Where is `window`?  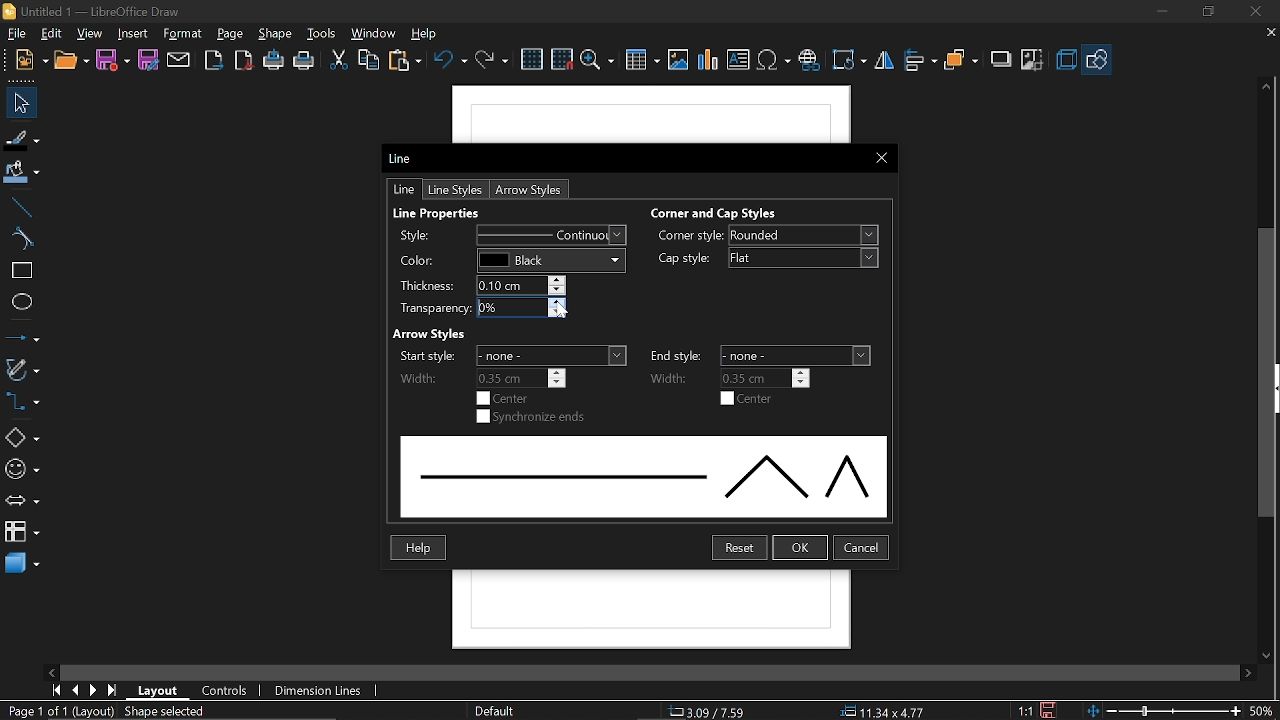 window is located at coordinates (376, 33).